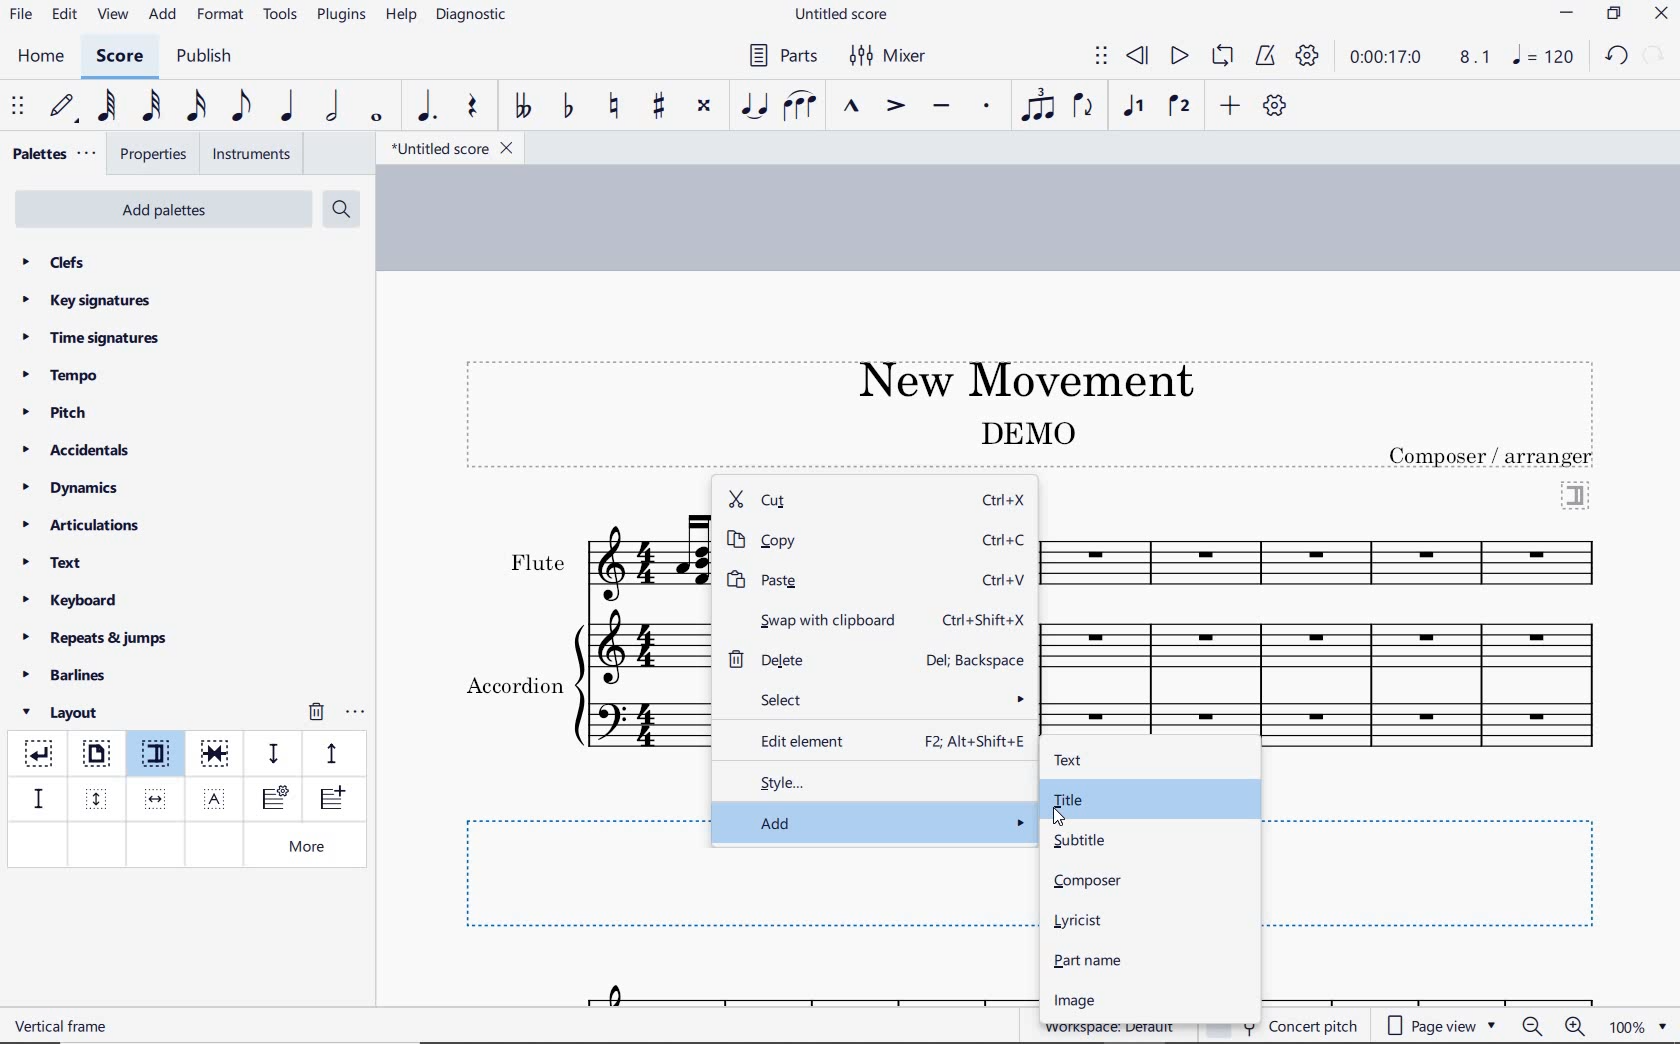  Describe the element at coordinates (1567, 15) in the screenshot. I see `minimize` at that location.